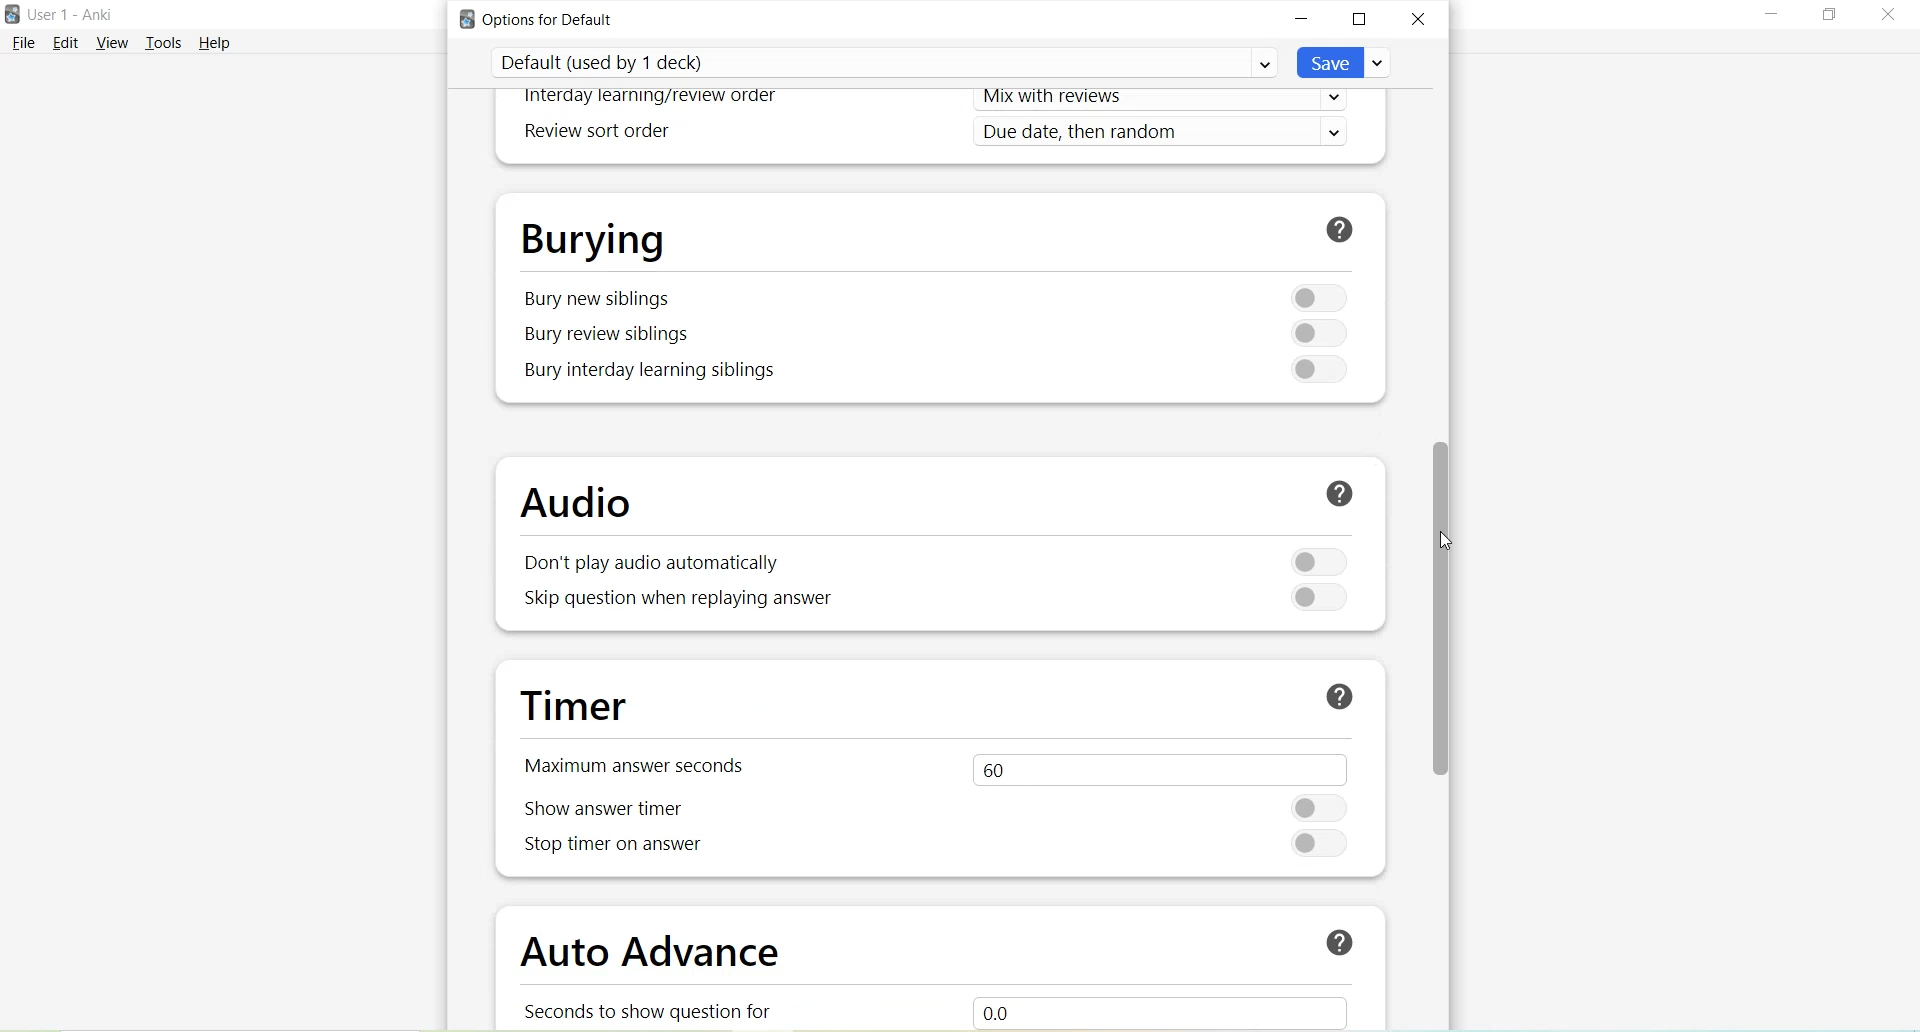 The height and width of the screenshot is (1032, 1920). Describe the element at coordinates (884, 62) in the screenshot. I see `Default (used by 1 deck)` at that location.